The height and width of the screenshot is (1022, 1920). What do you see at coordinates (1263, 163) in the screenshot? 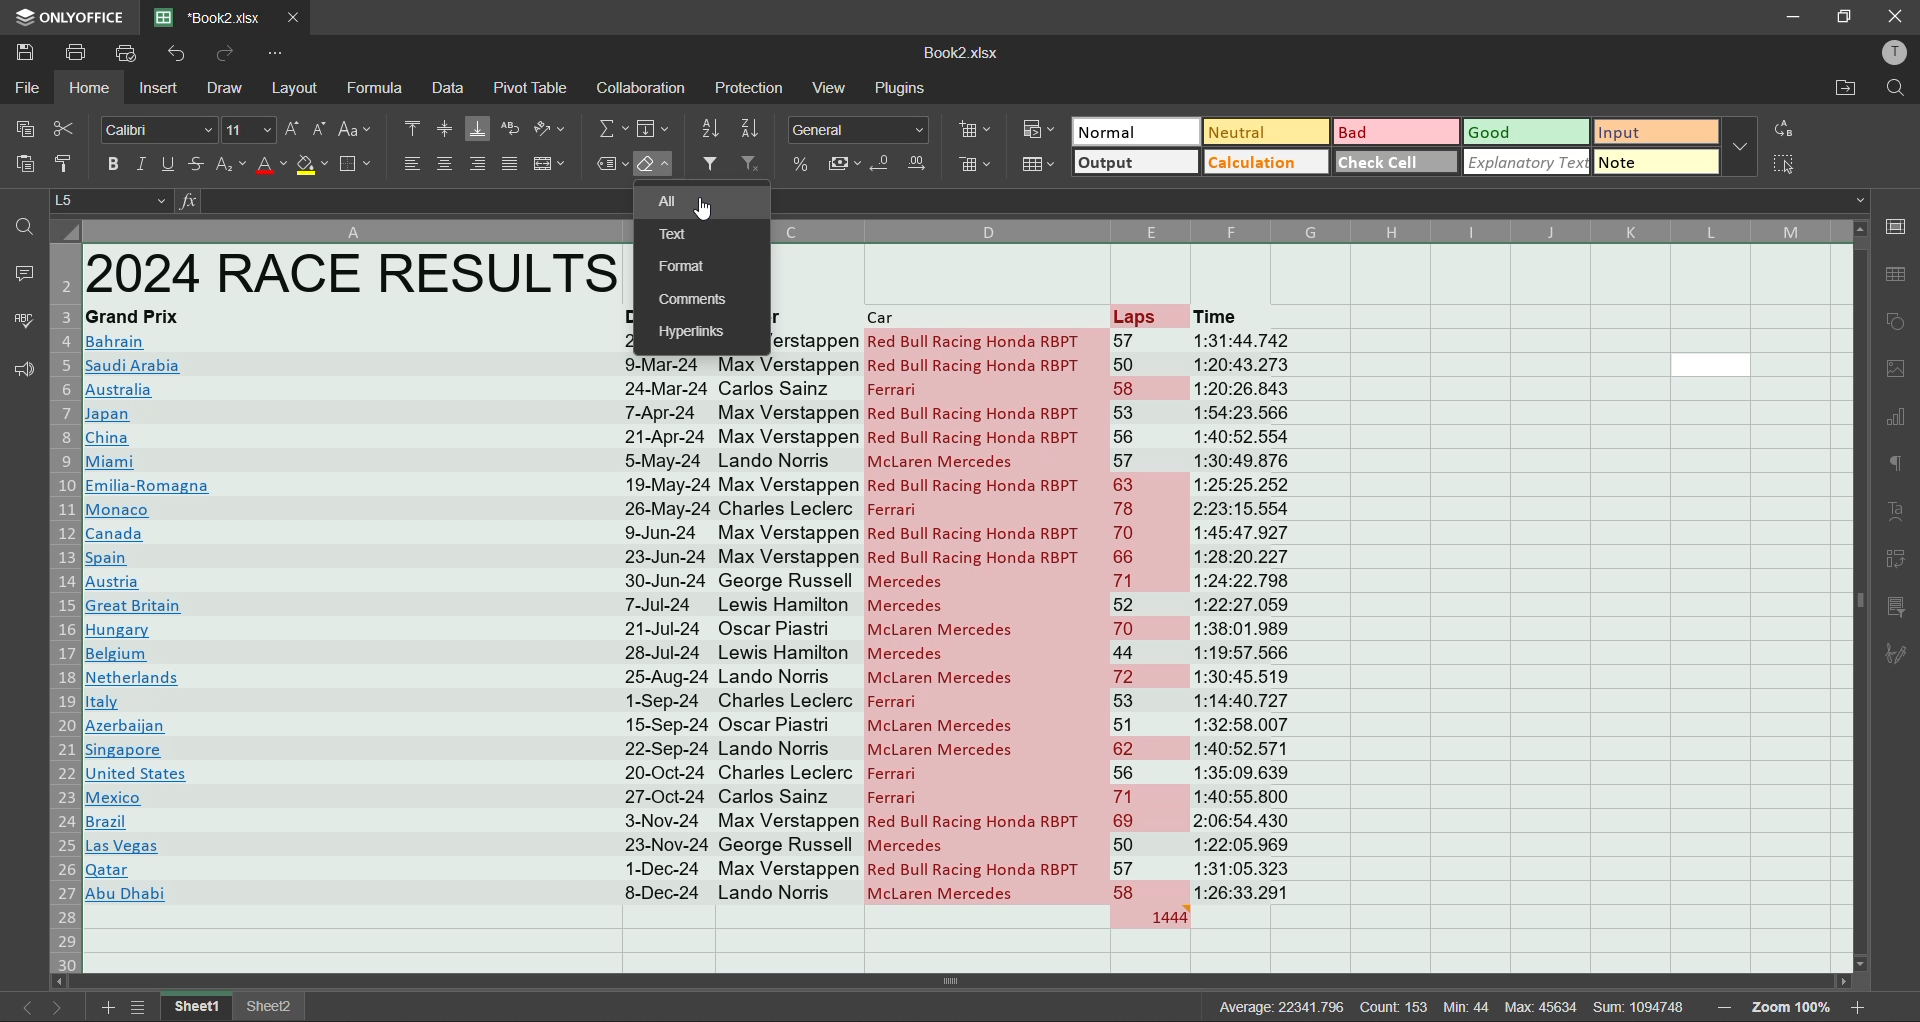
I see `calculation` at bounding box center [1263, 163].